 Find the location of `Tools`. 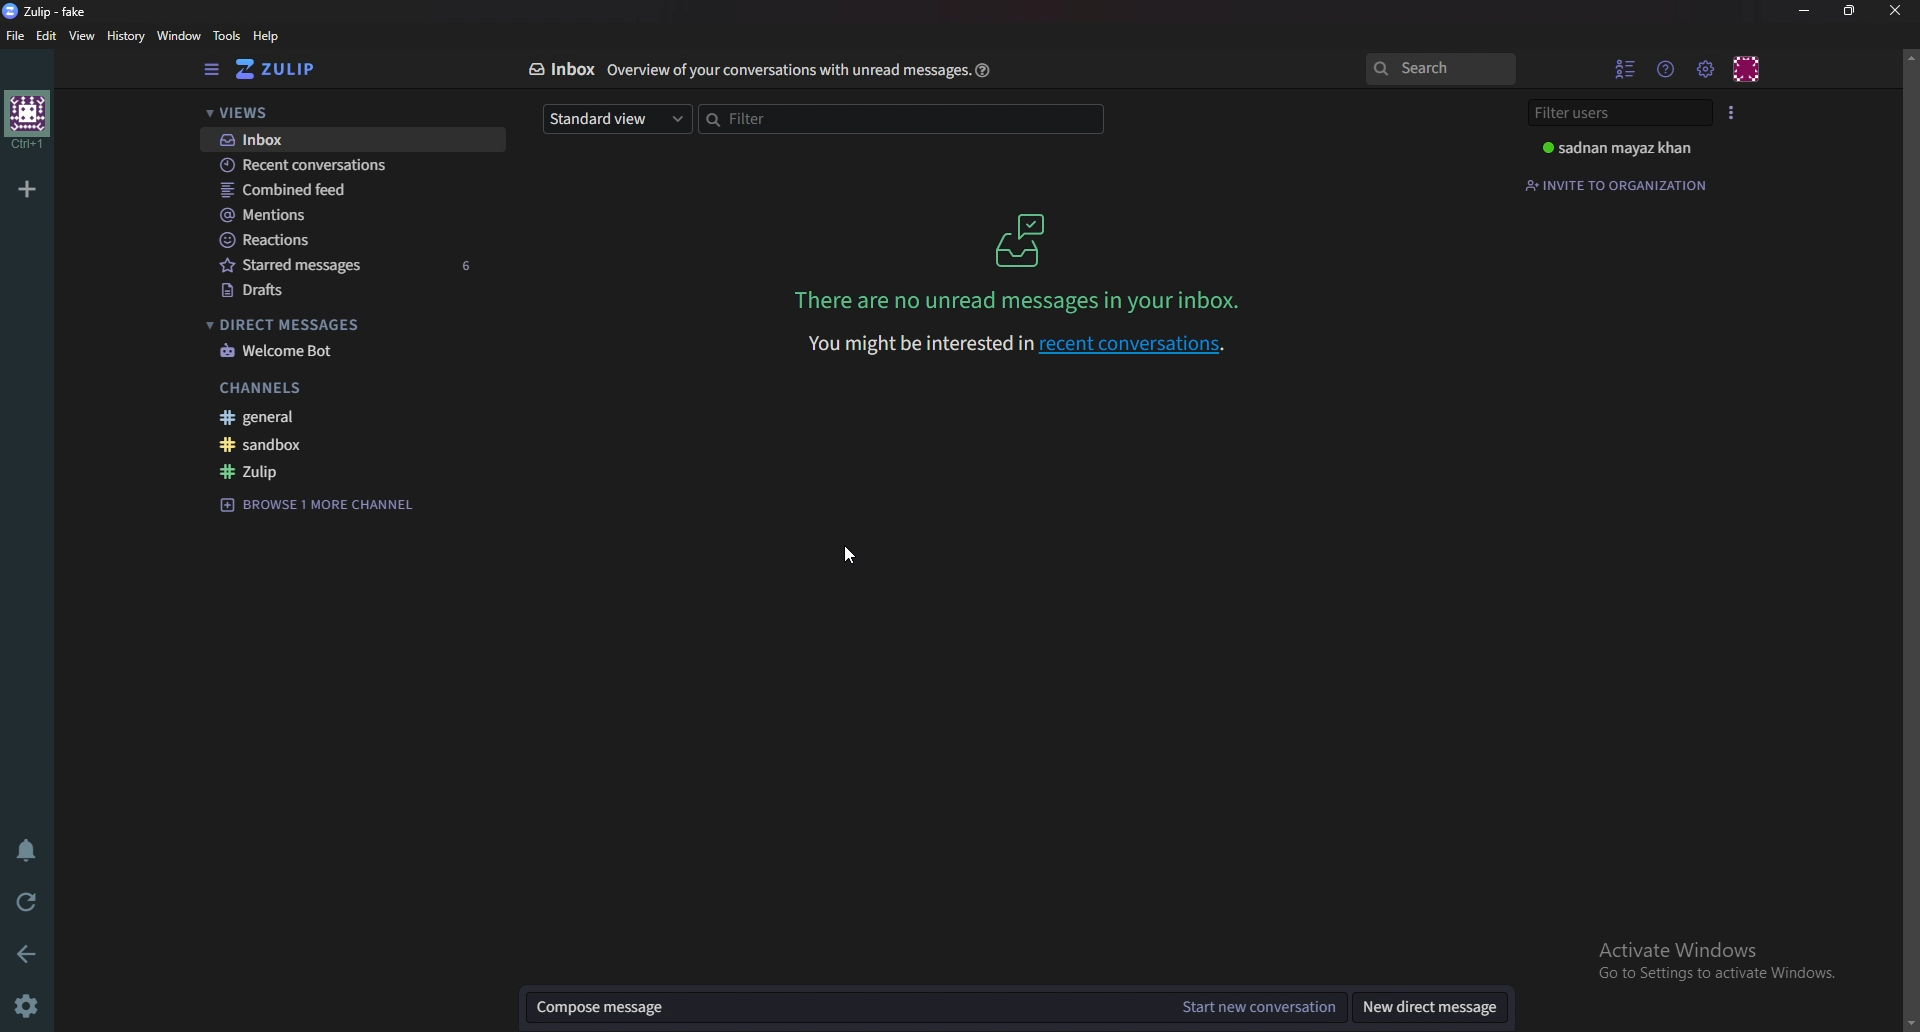

Tools is located at coordinates (227, 36).